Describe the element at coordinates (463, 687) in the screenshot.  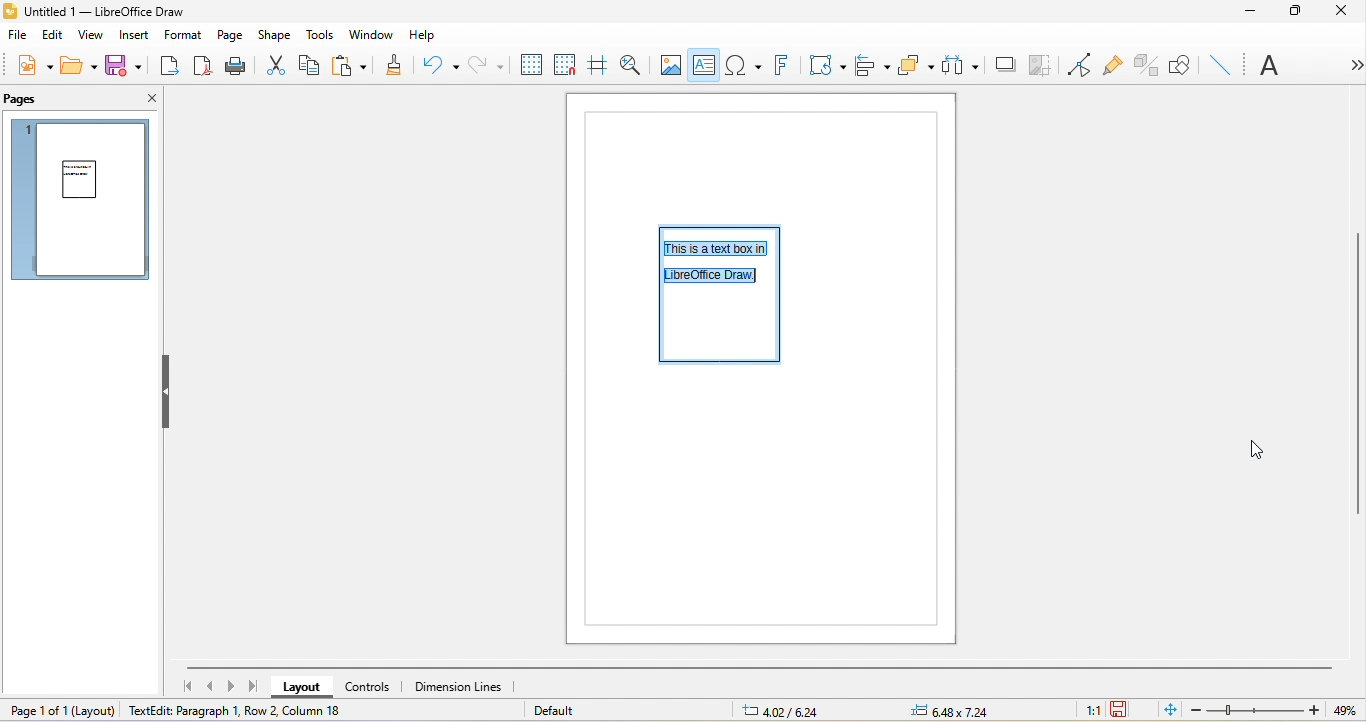
I see `dimension lines` at that location.